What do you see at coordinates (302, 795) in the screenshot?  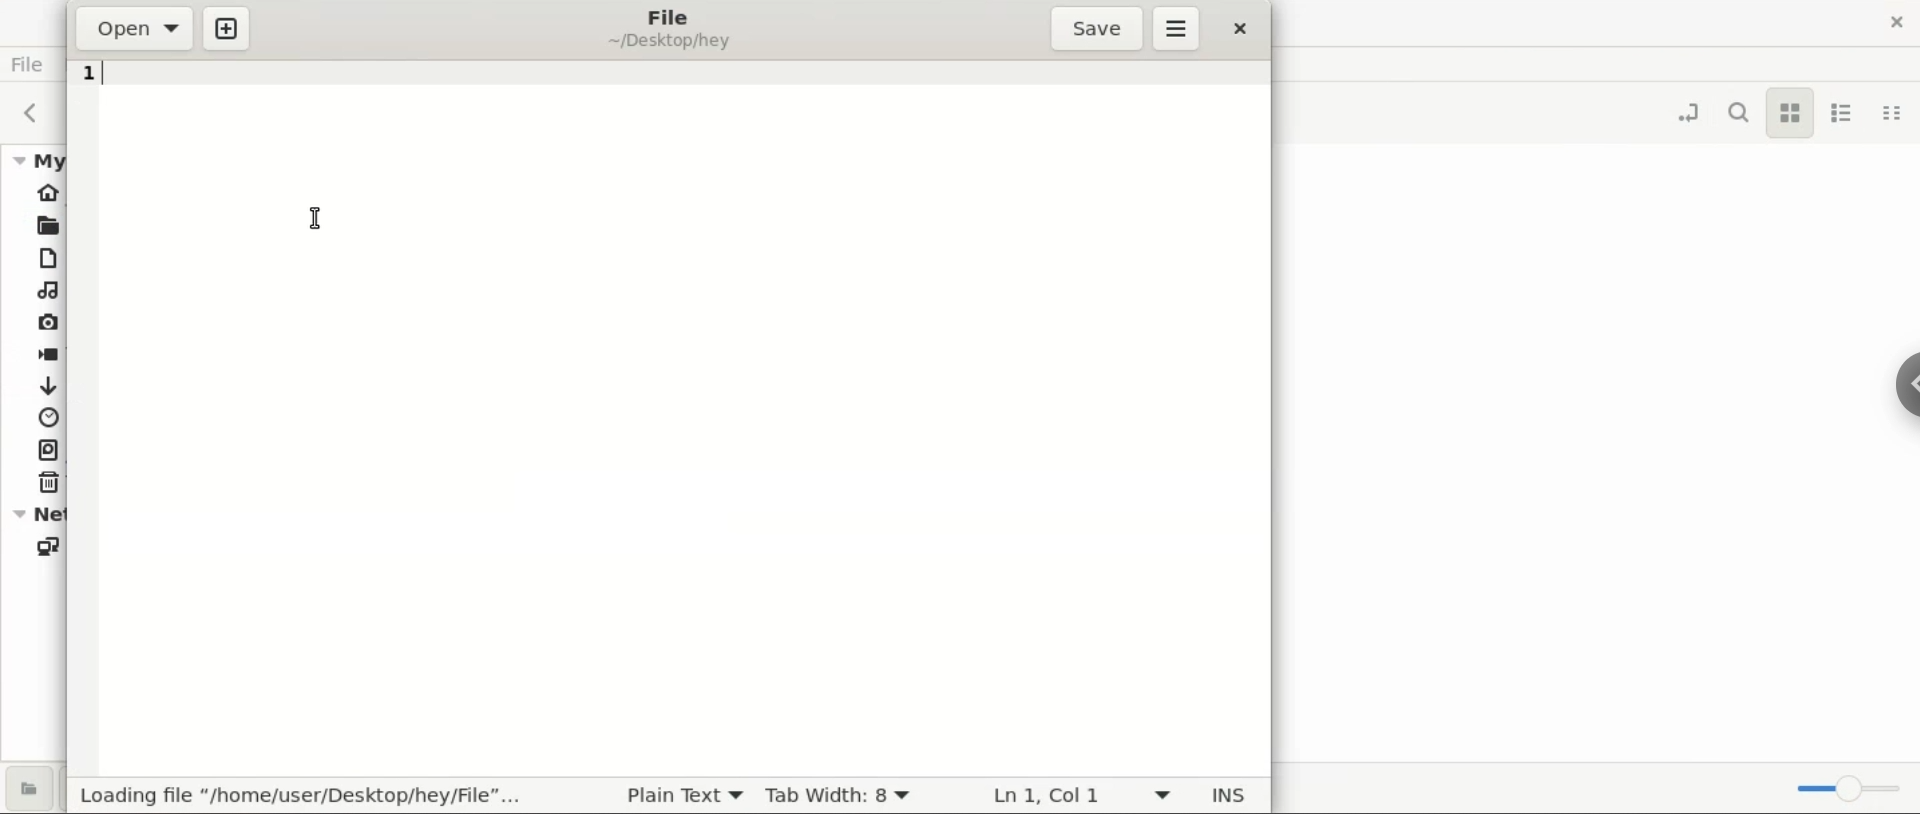 I see `loding file` at bounding box center [302, 795].